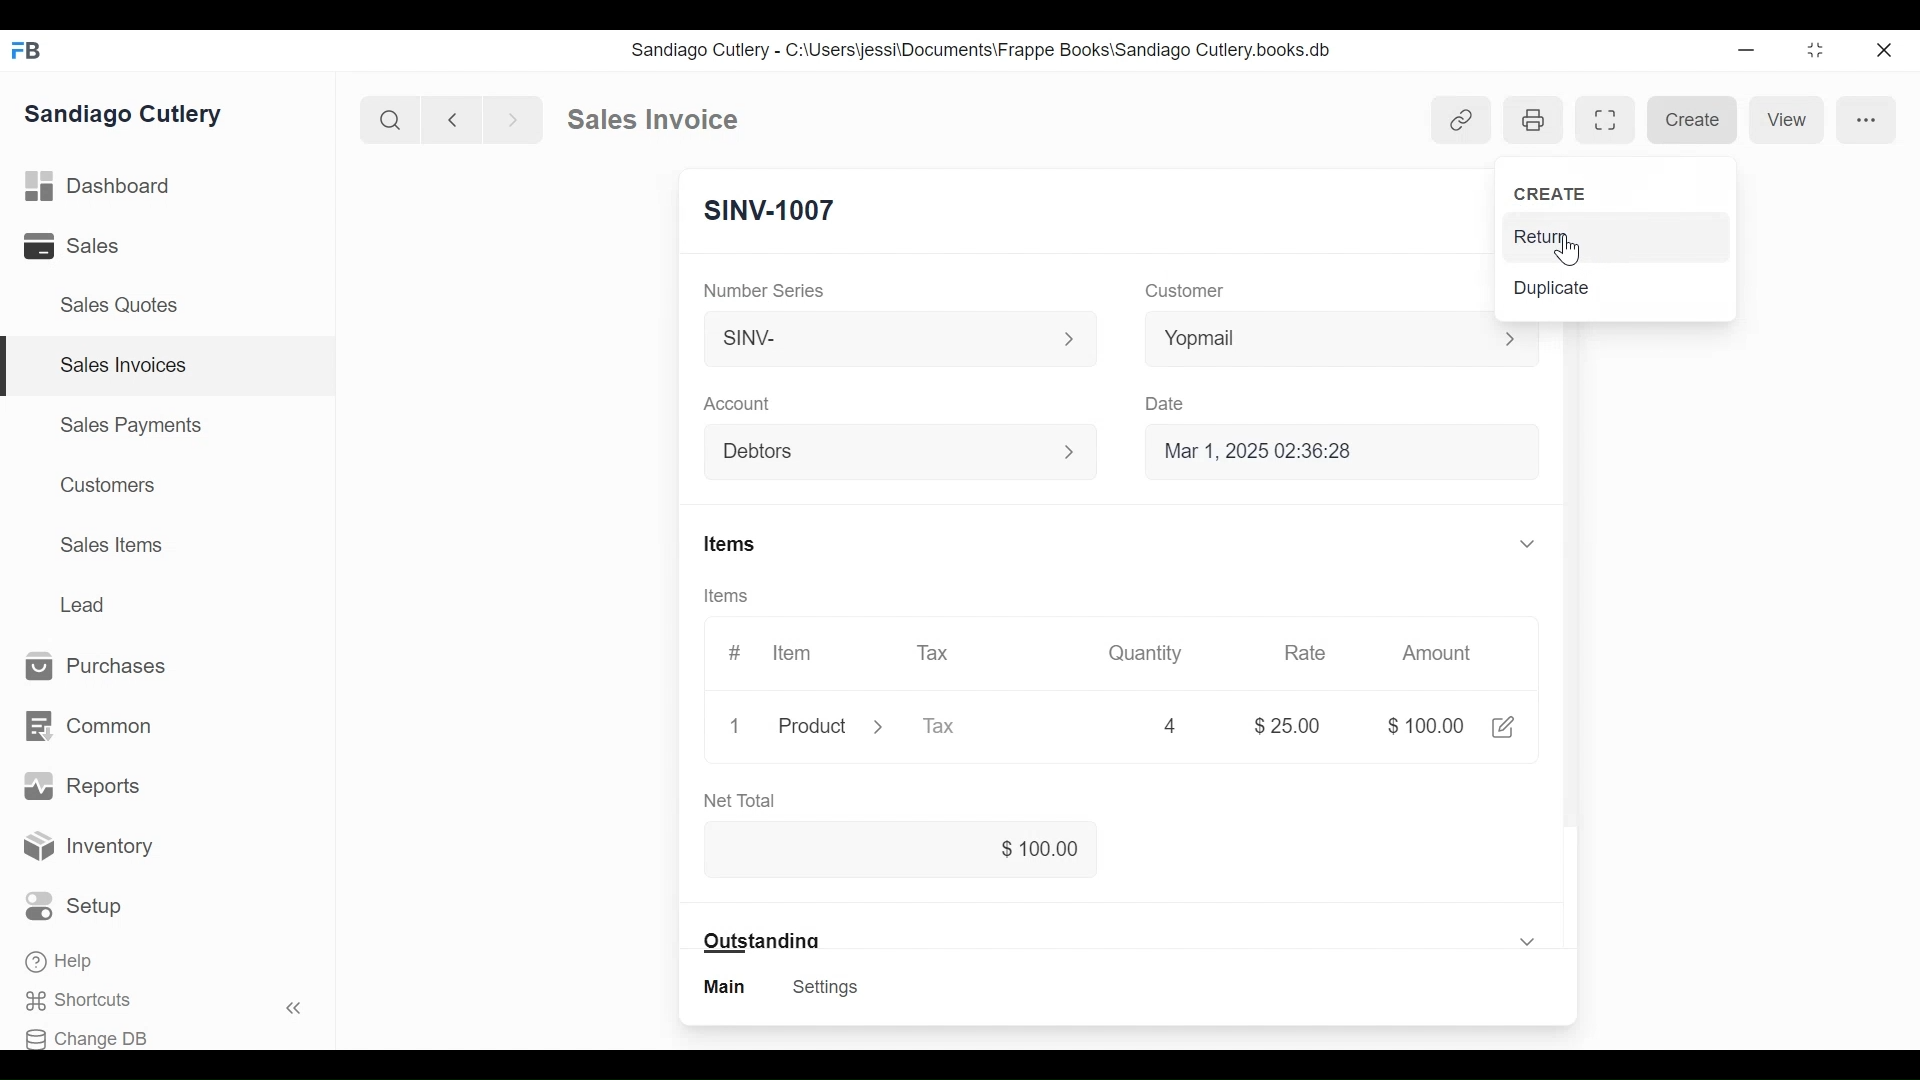  I want to click on Sales Items, so click(111, 544).